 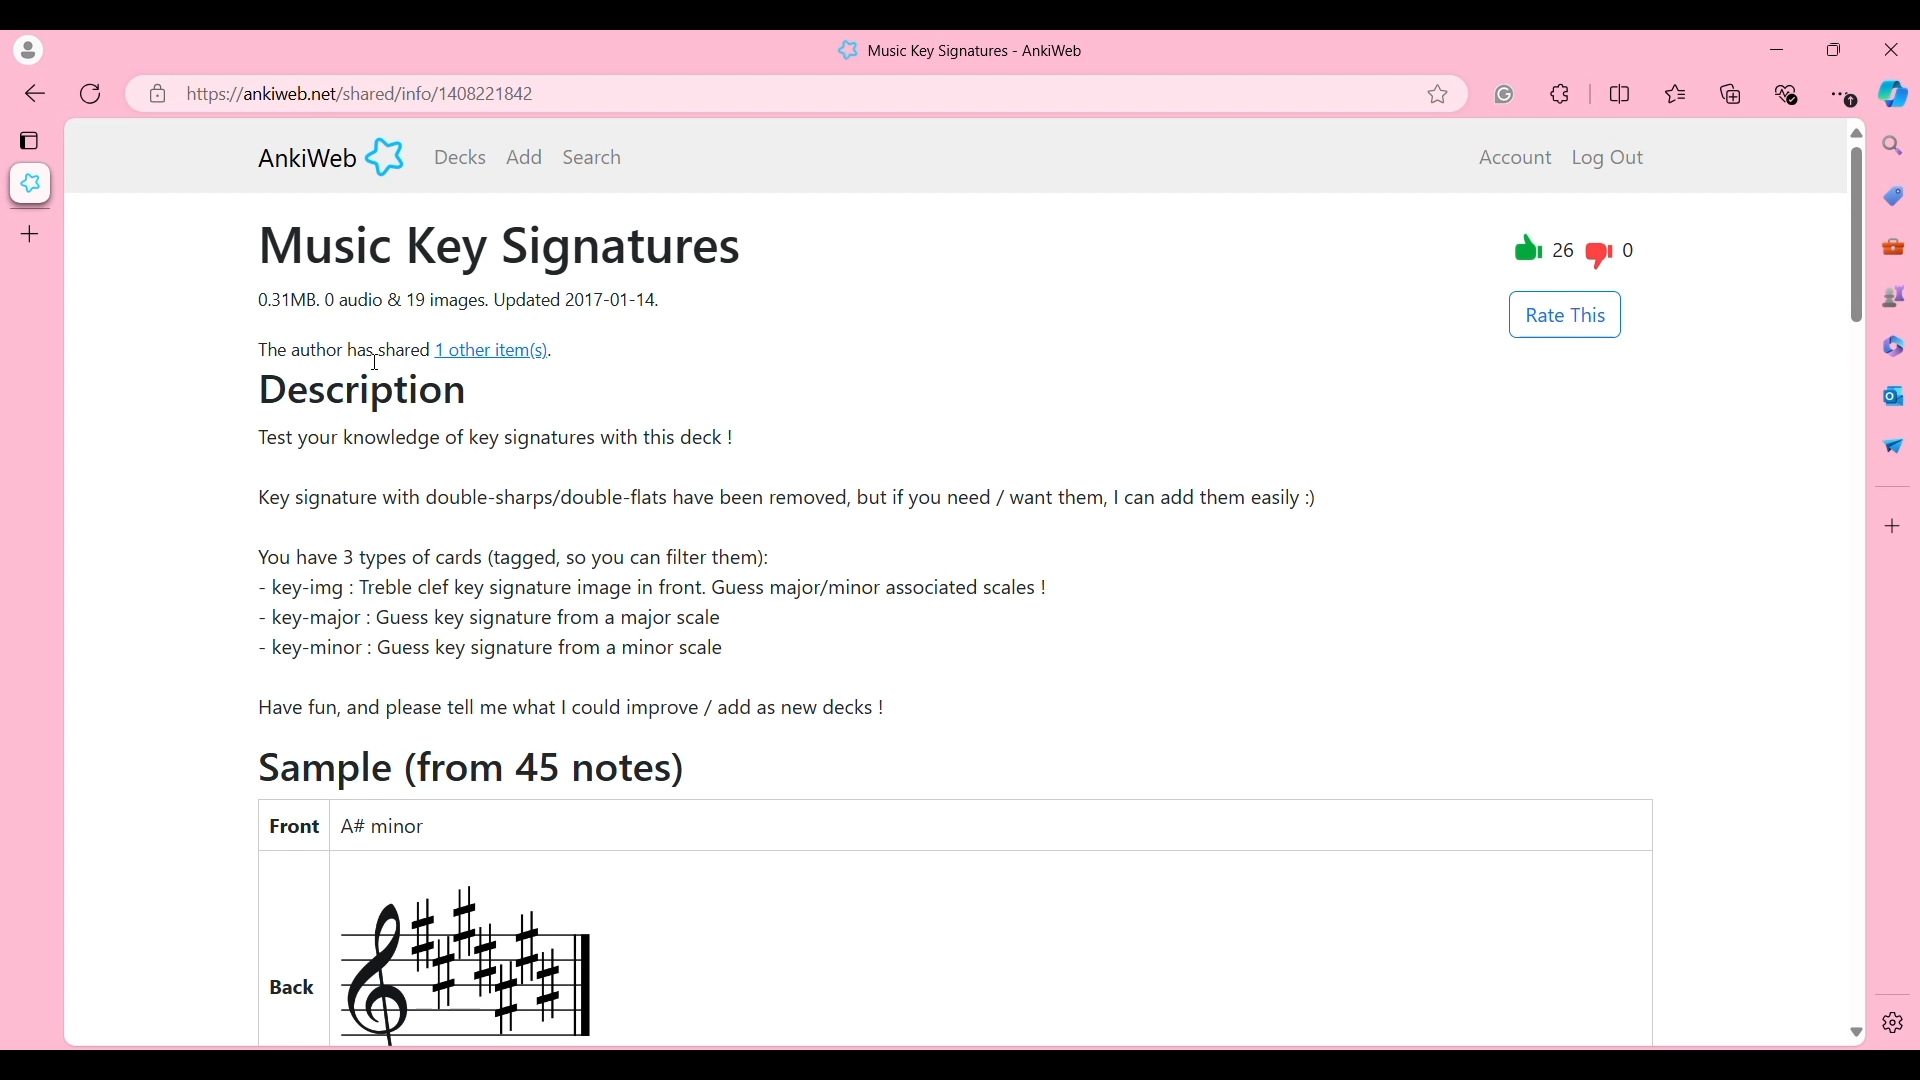 I want to click on Quick slide to bottom, so click(x=1855, y=1027).